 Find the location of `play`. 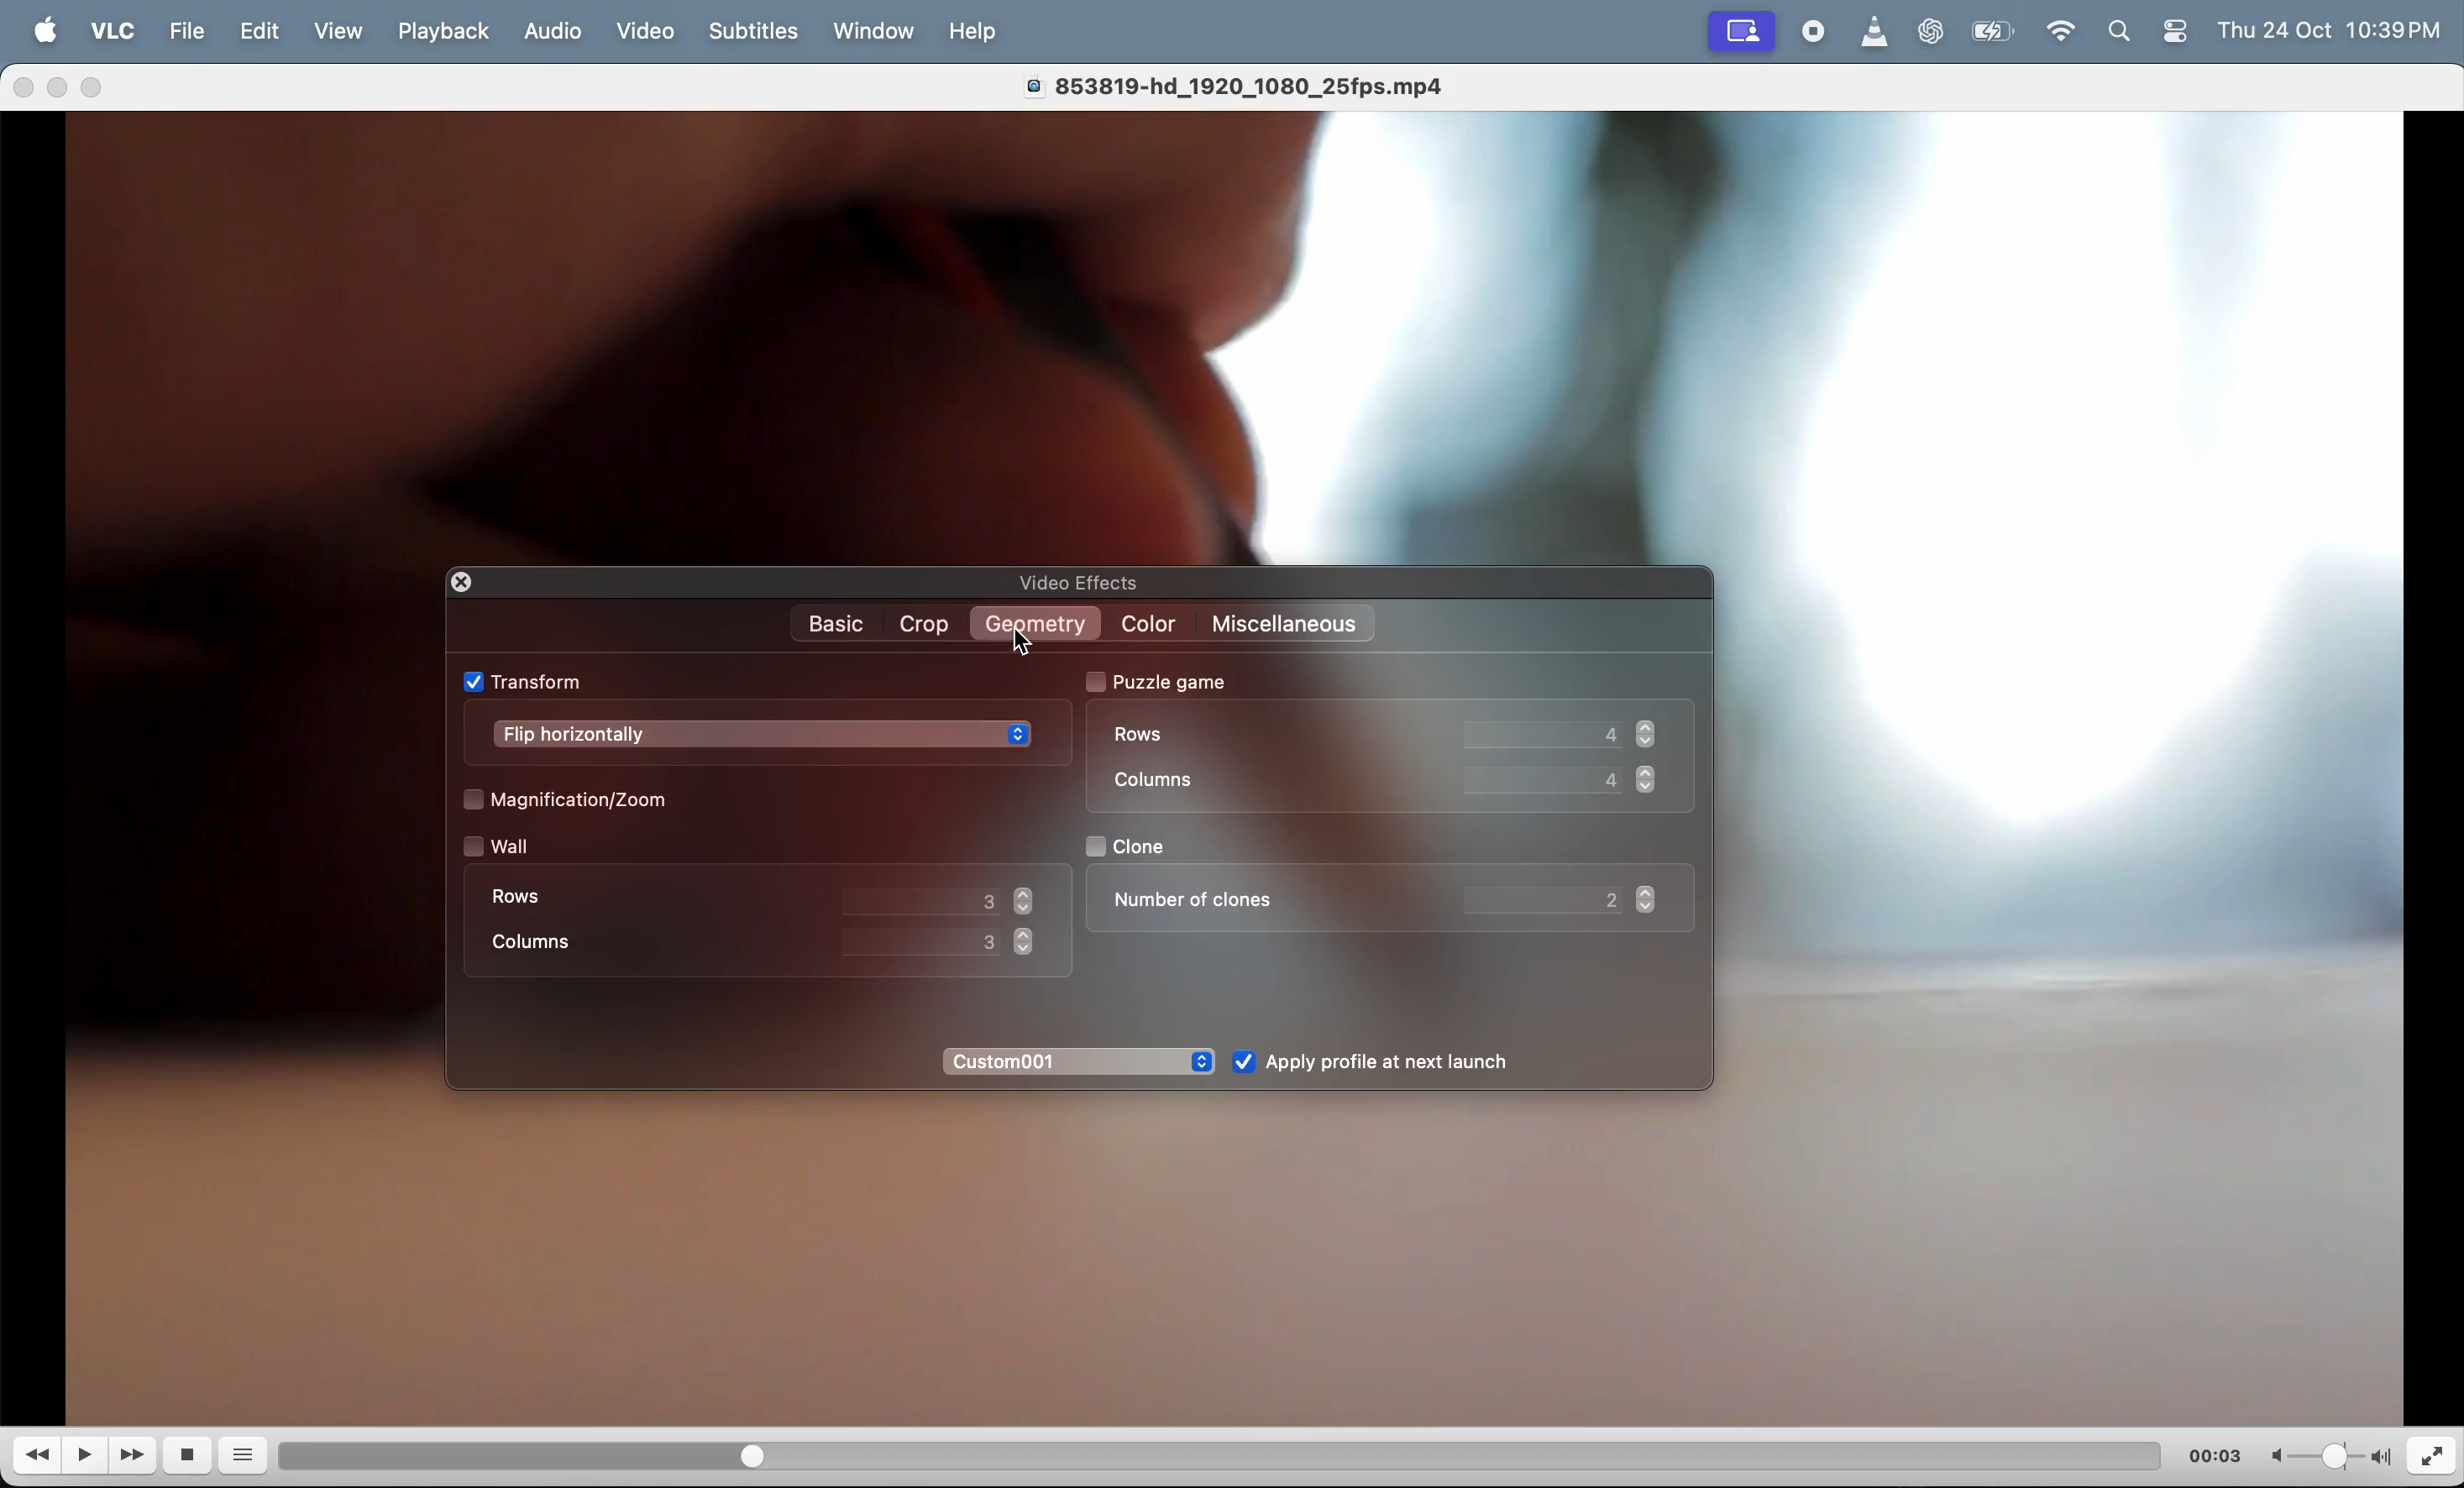

play is located at coordinates (88, 1455).